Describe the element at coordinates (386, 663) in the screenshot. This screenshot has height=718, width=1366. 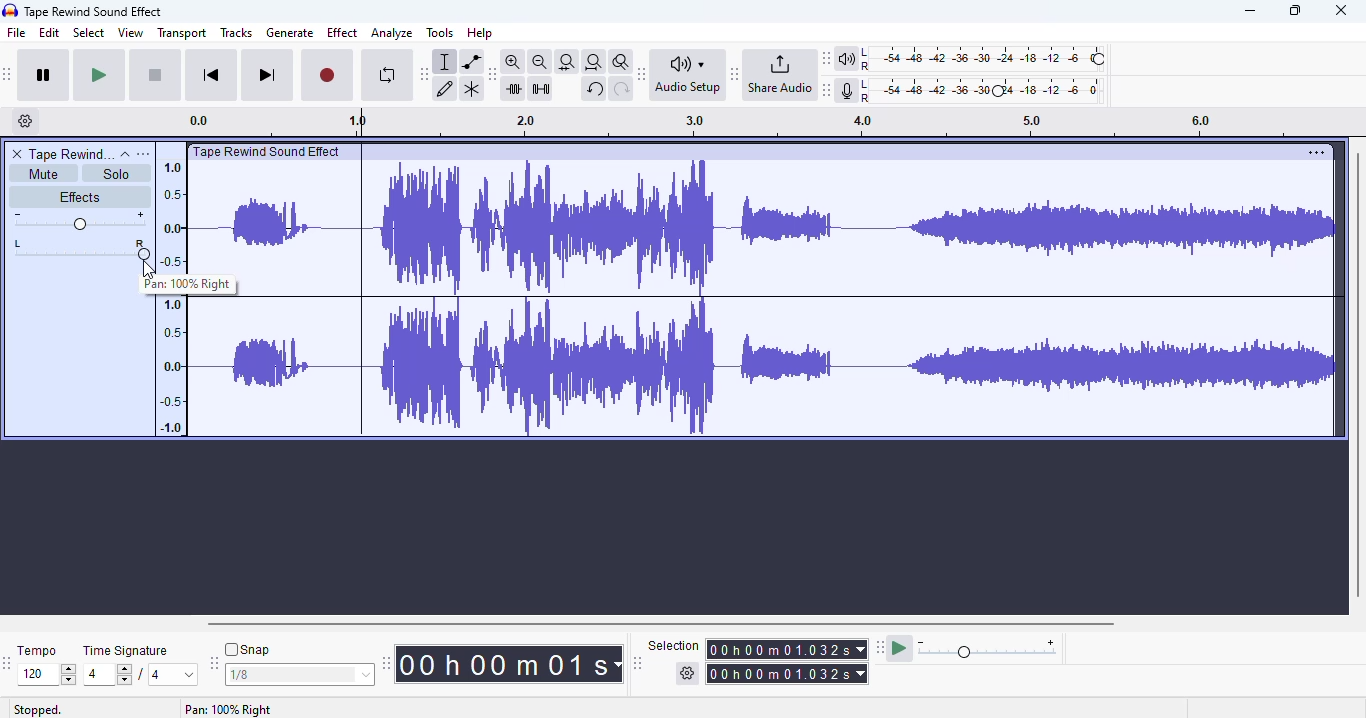
I see `audacity time toolbar` at that location.